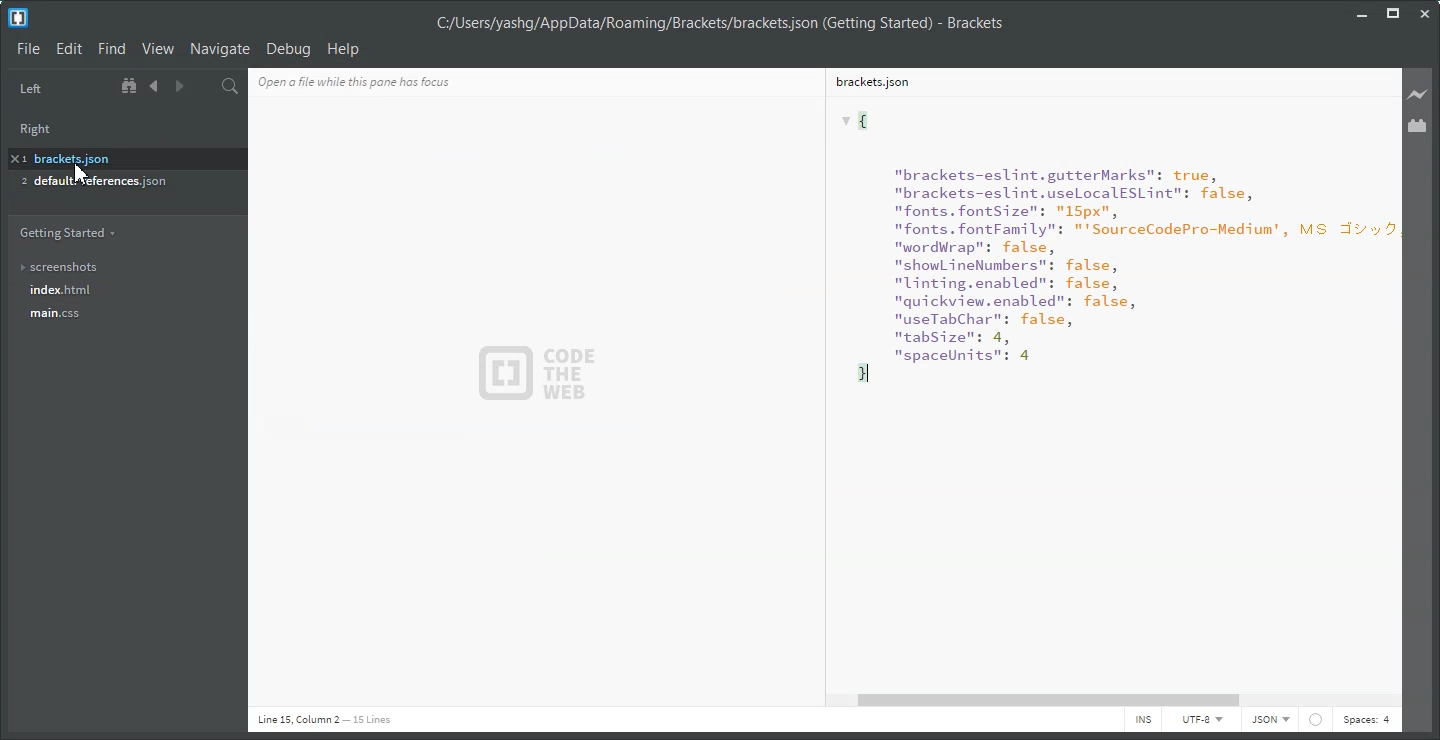  I want to click on UTF-8, so click(1201, 721).